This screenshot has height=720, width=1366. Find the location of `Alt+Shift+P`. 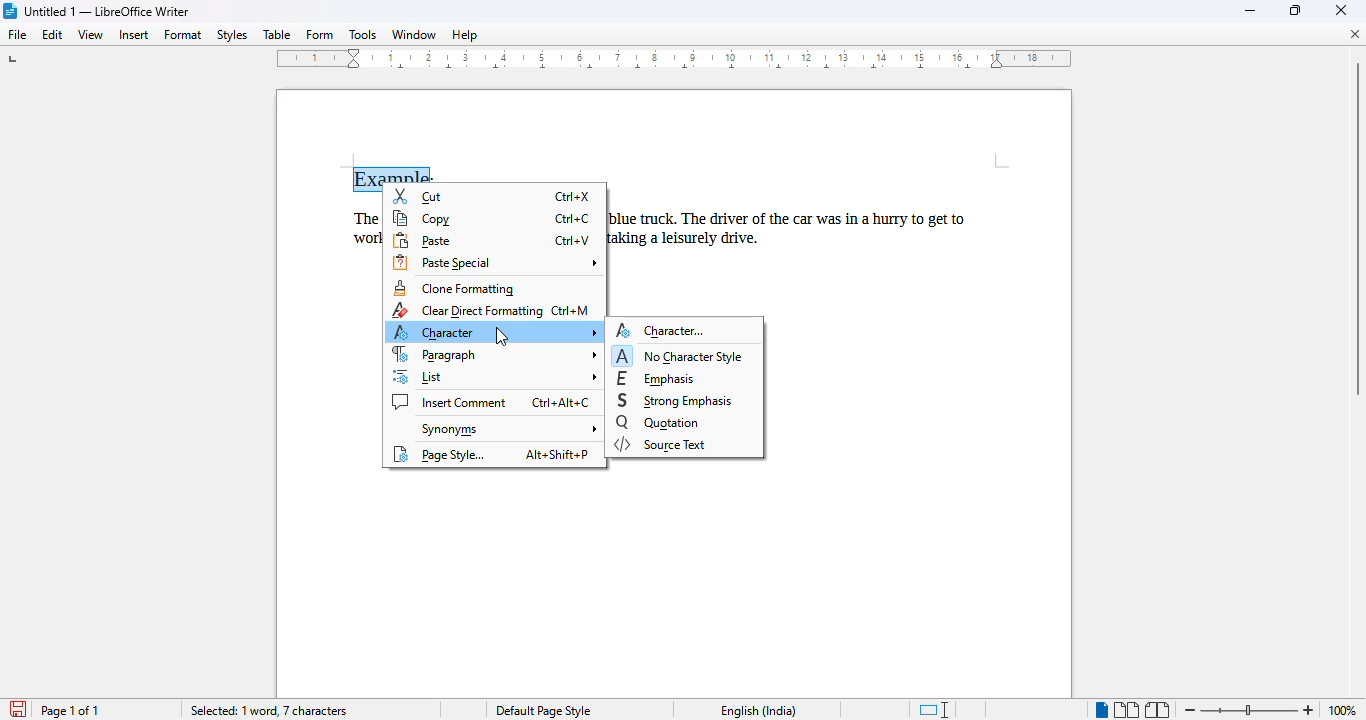

Alt+Shift+P is located at coordinates (557, 455).